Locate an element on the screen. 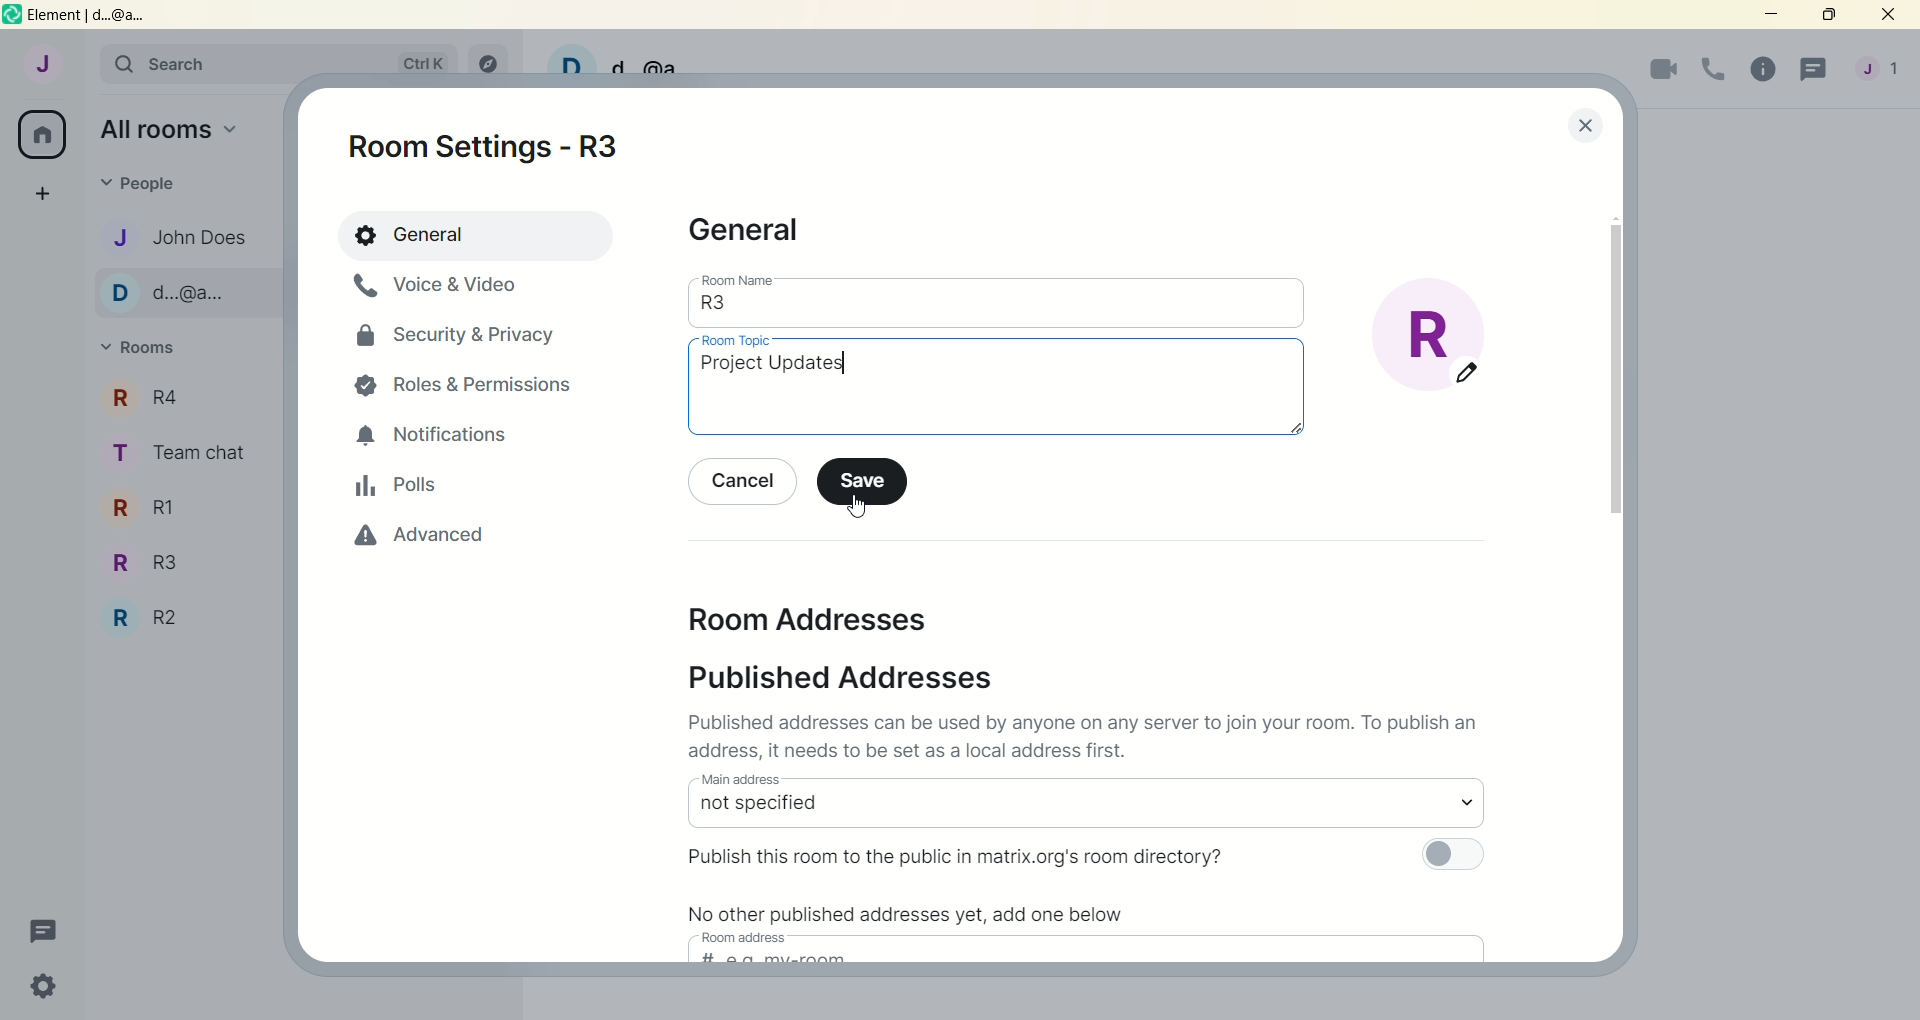  save is located at coordinates (862, 482).